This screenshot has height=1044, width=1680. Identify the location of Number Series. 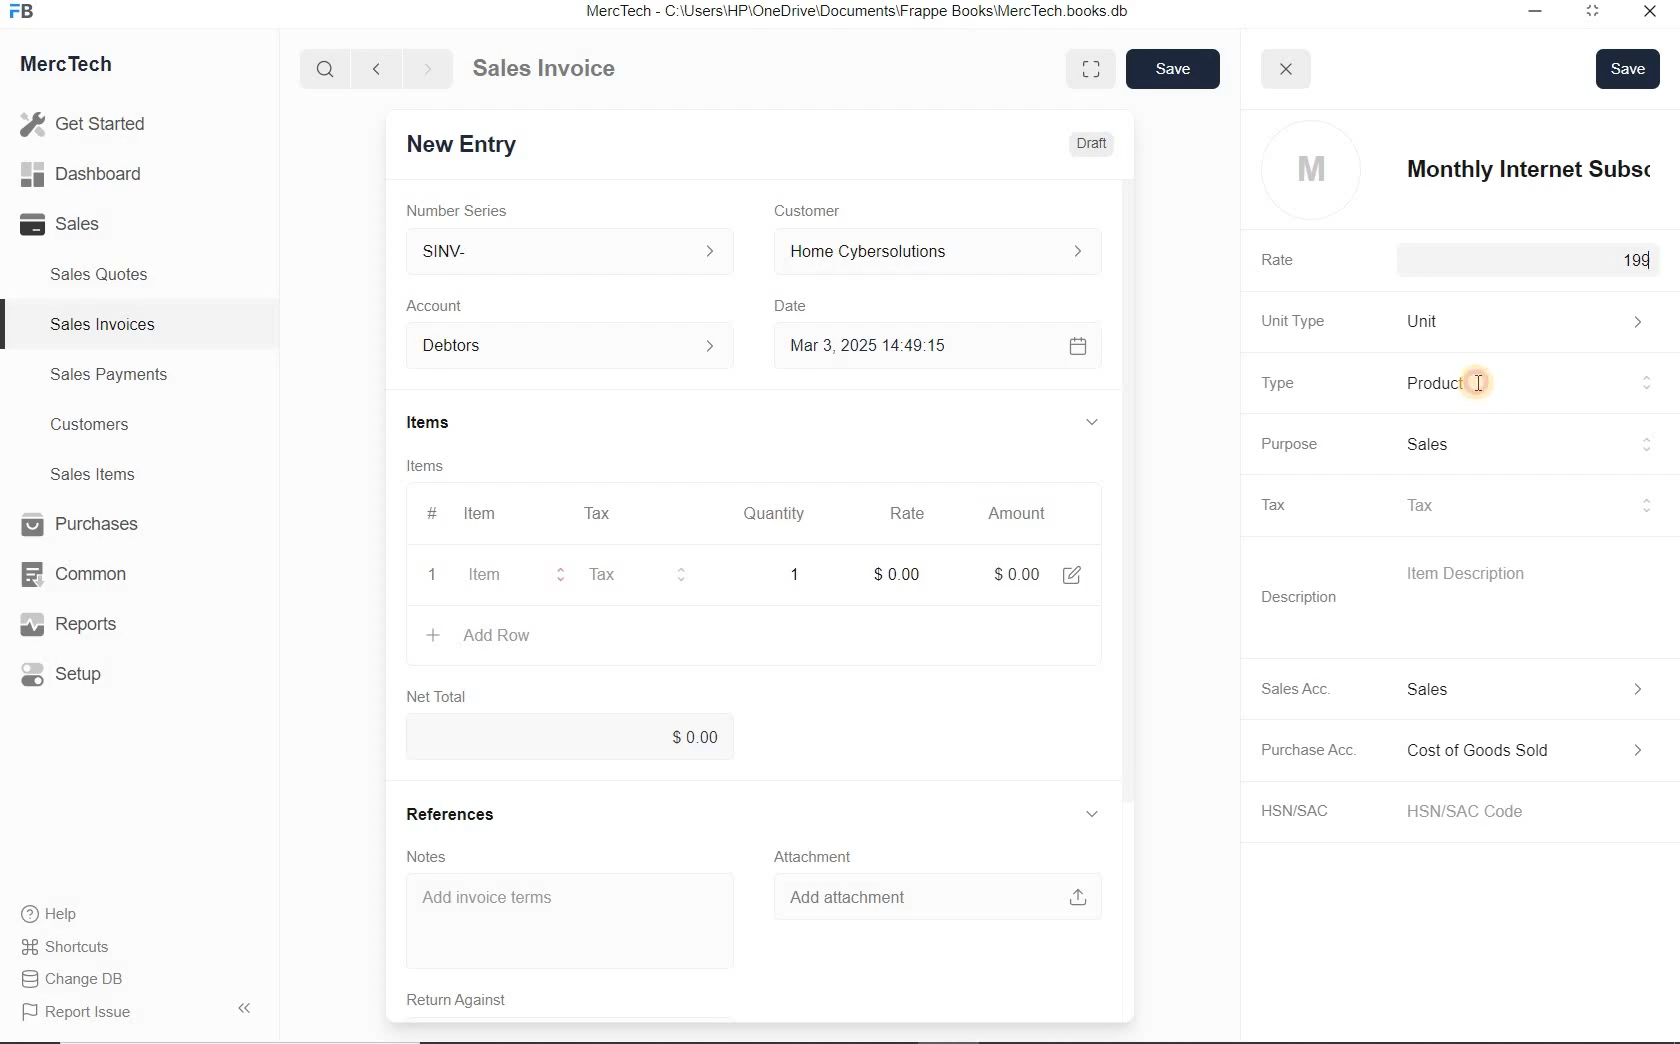
(469, 208).